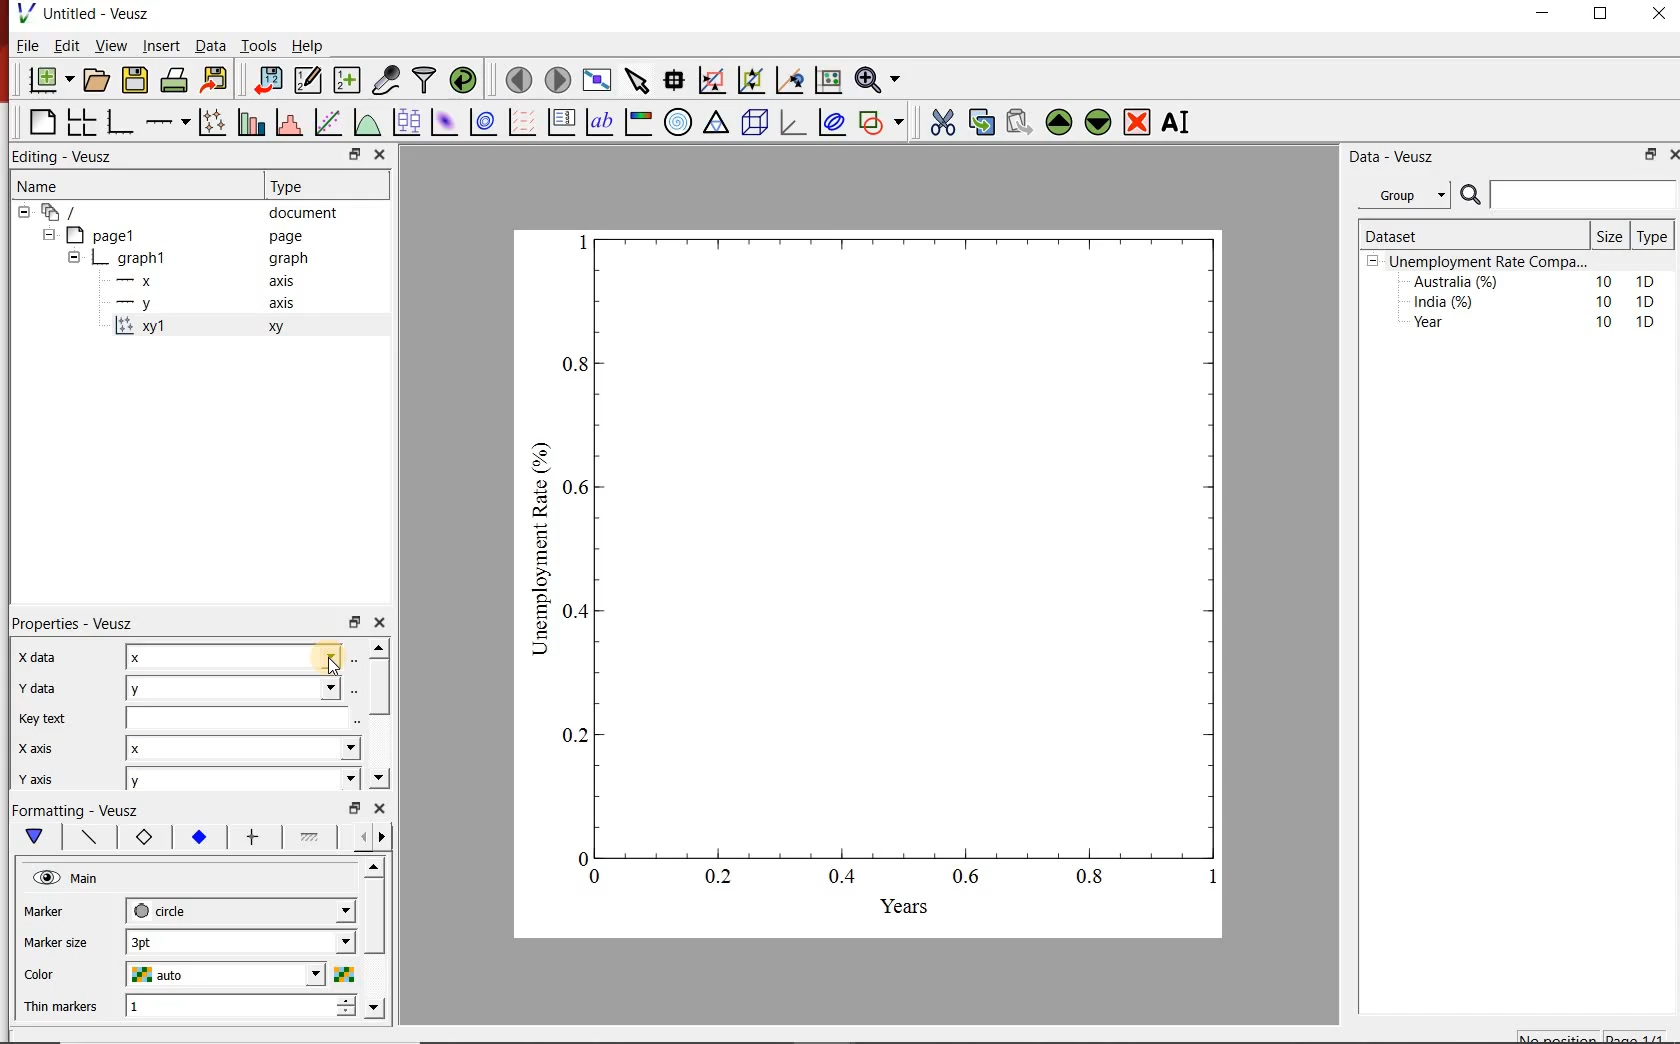  I want to click on key text field, so click(241, 717).